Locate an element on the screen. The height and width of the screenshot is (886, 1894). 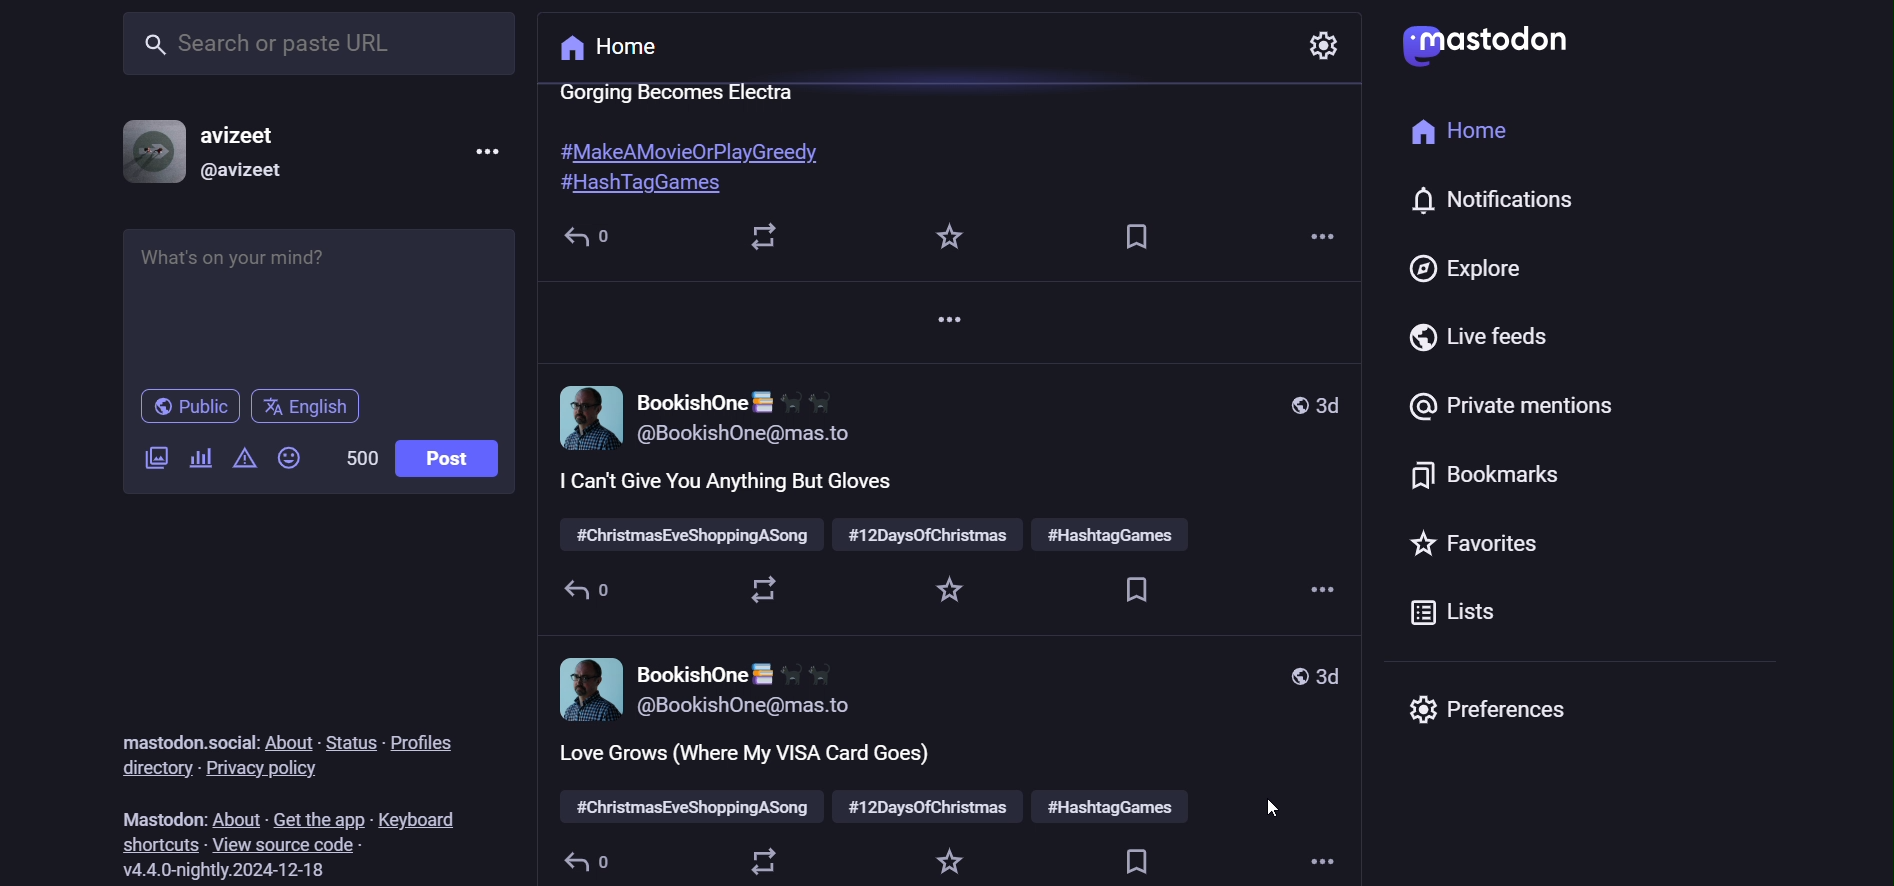
#12DaysOfChristmas is located at coordinates (929, 535).